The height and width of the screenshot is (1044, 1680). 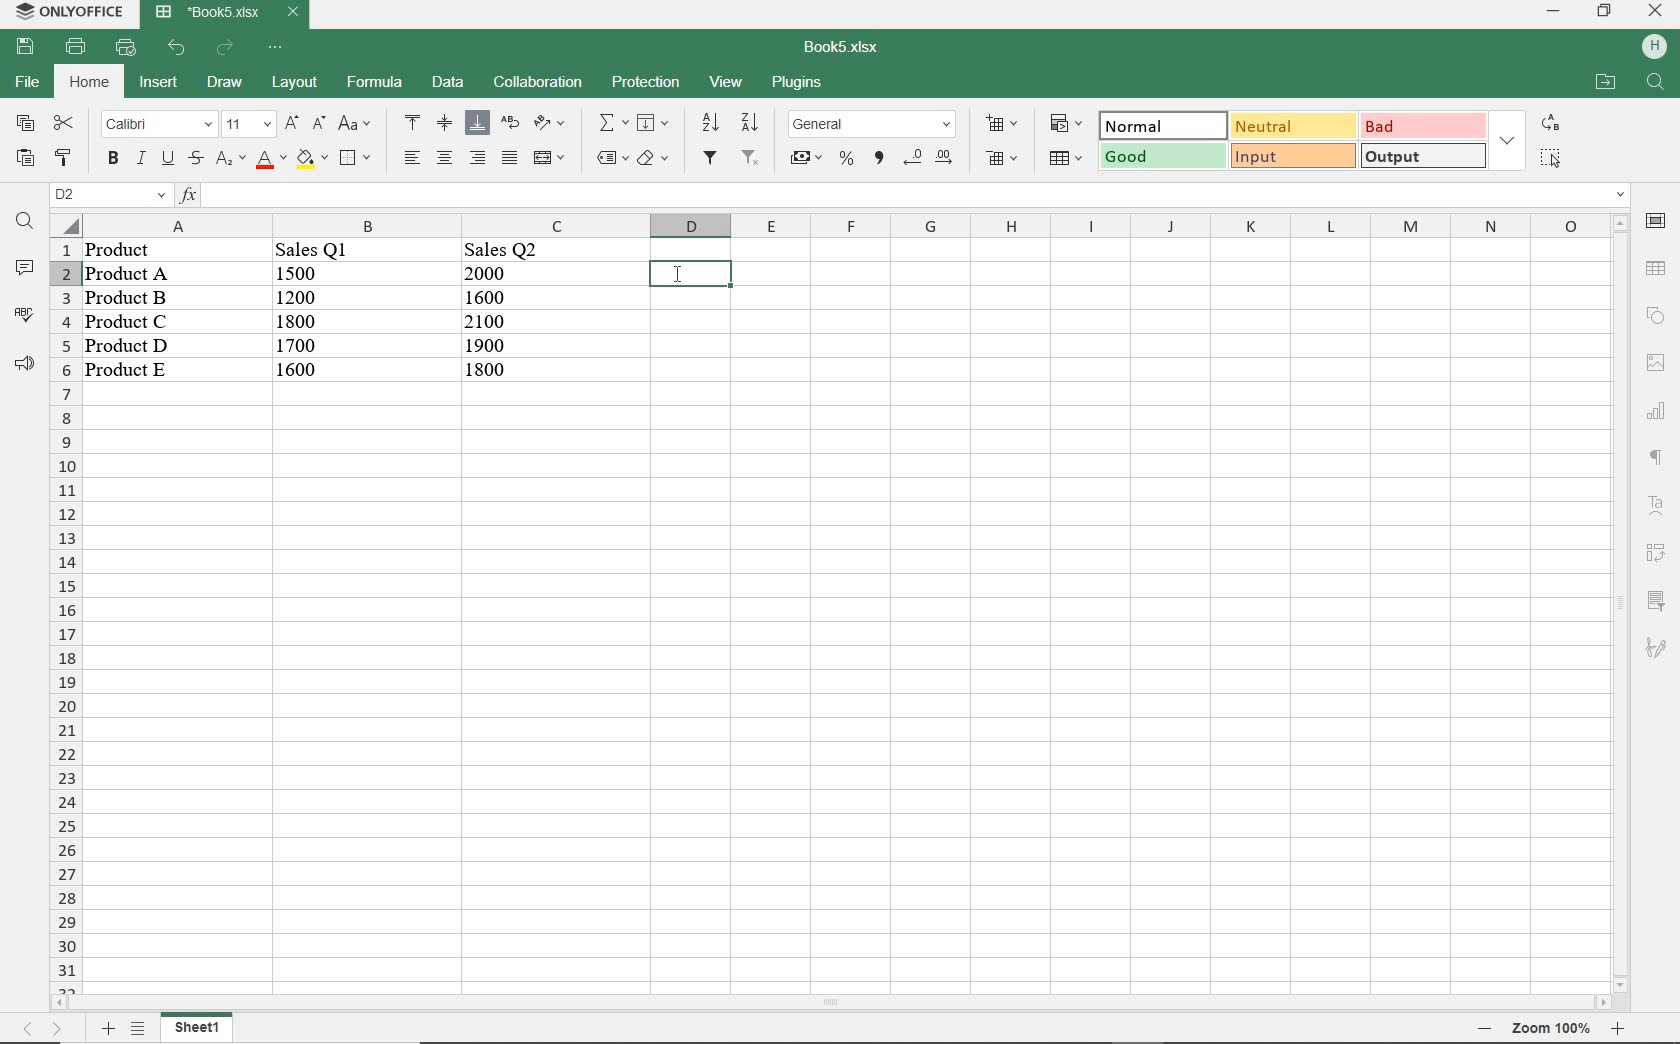 What do you see at coordinates (110, 195) in the screenshot?
I see `named manager` at bounding box center [110, 195].